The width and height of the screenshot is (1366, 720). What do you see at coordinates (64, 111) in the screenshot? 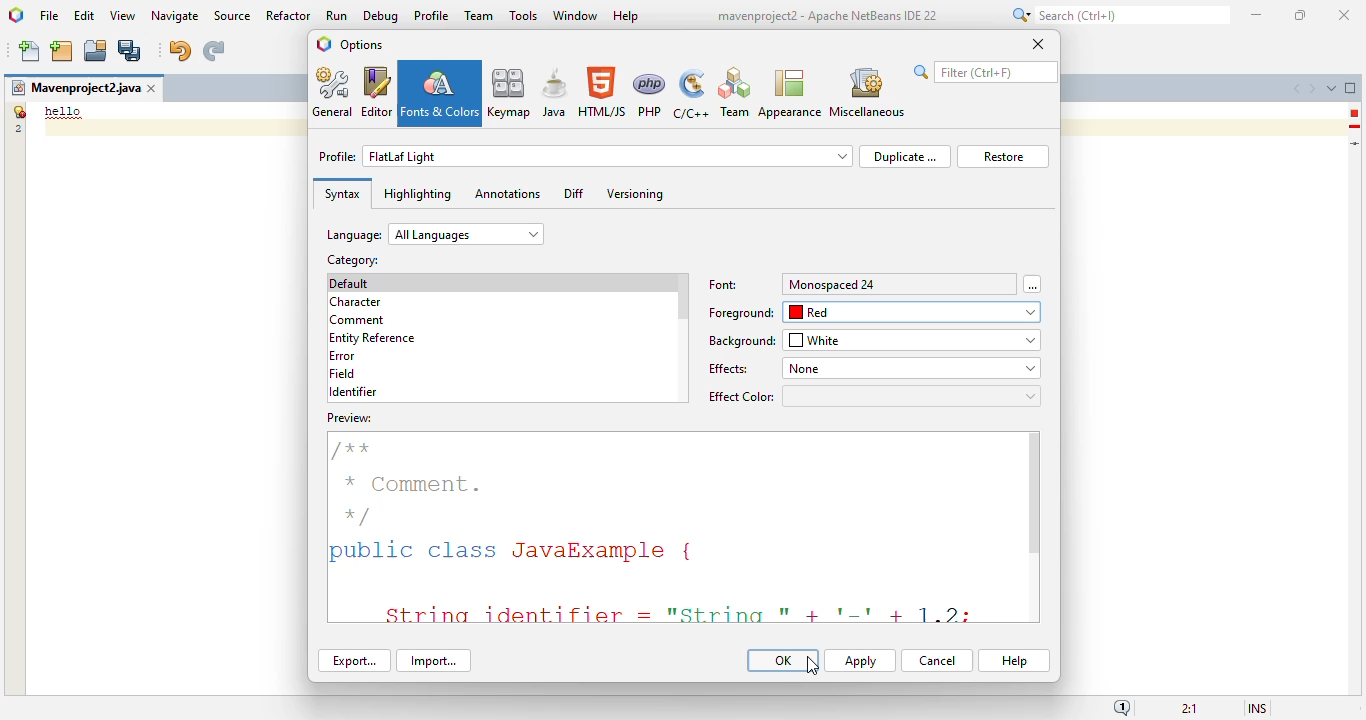
I see `demo text` at bounding box center [64, 111].